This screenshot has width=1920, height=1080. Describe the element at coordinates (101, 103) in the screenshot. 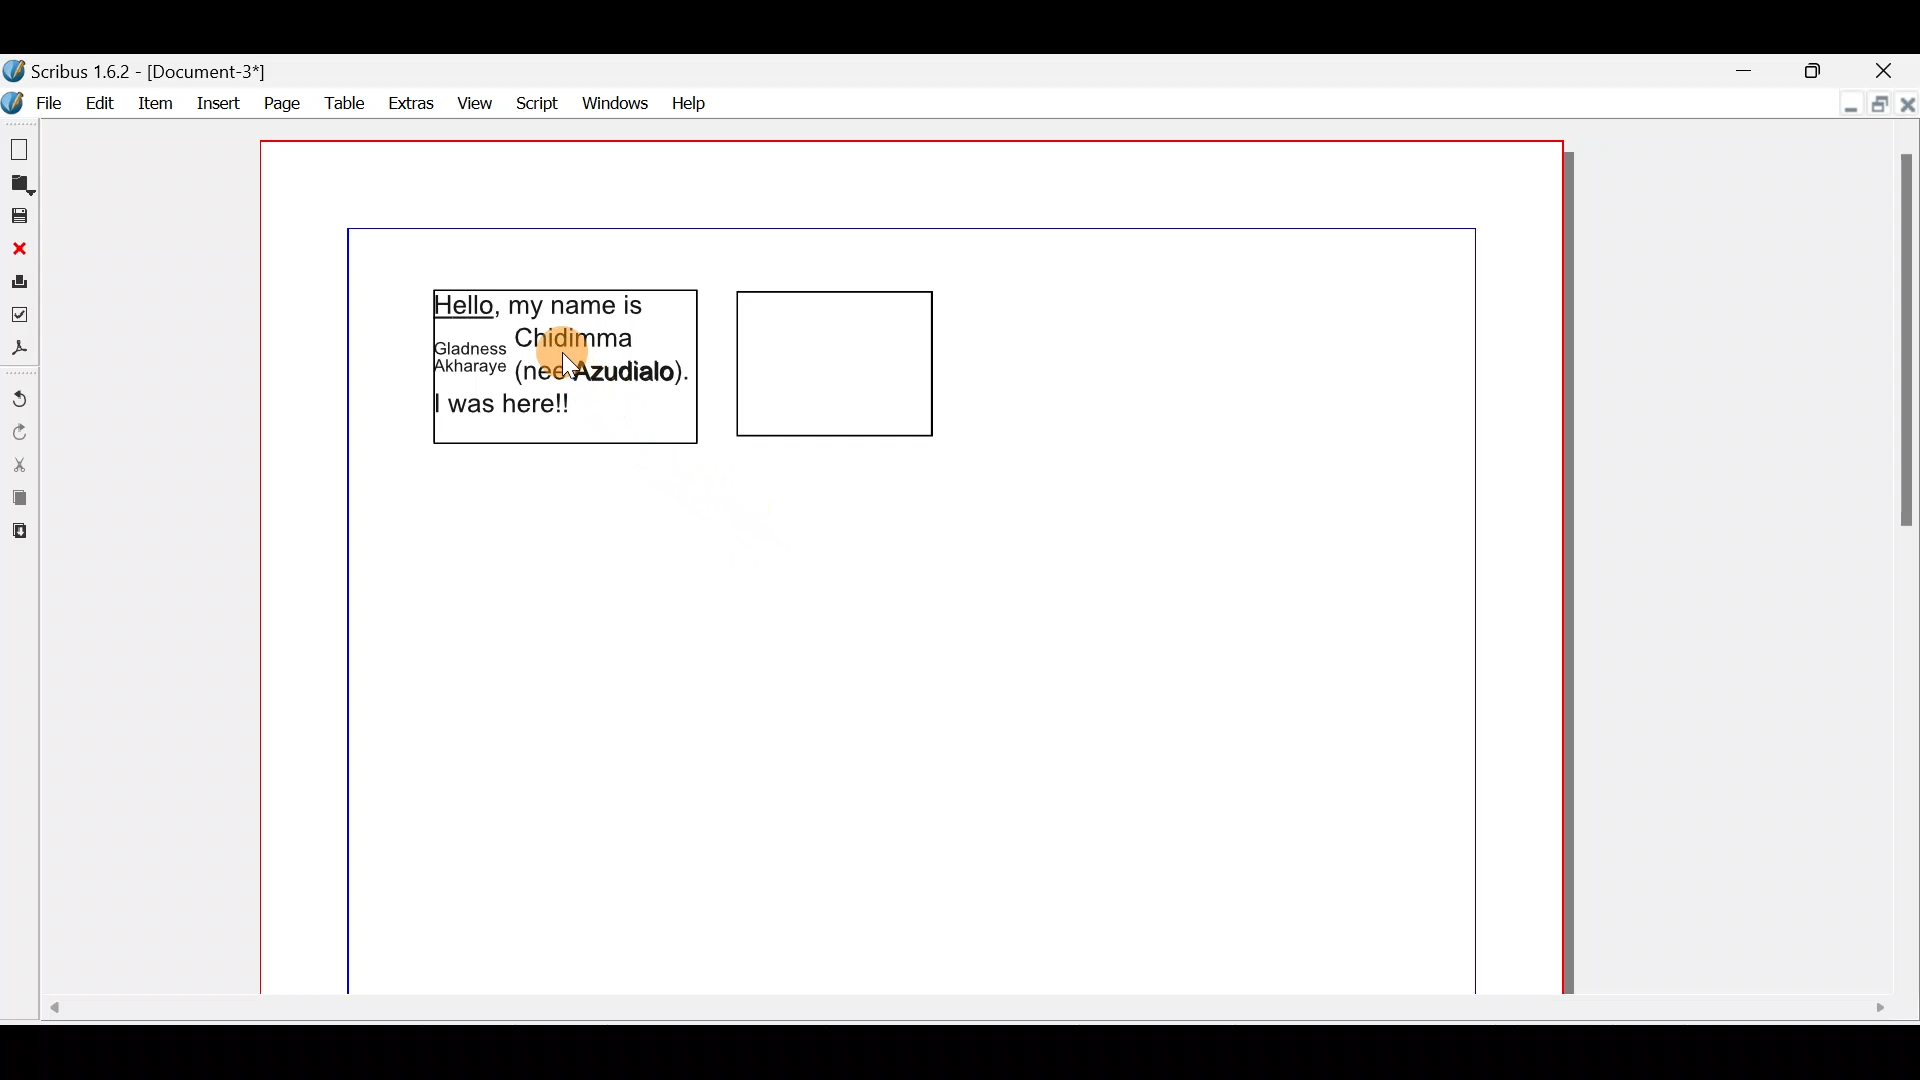

I see `Edit` at that location.